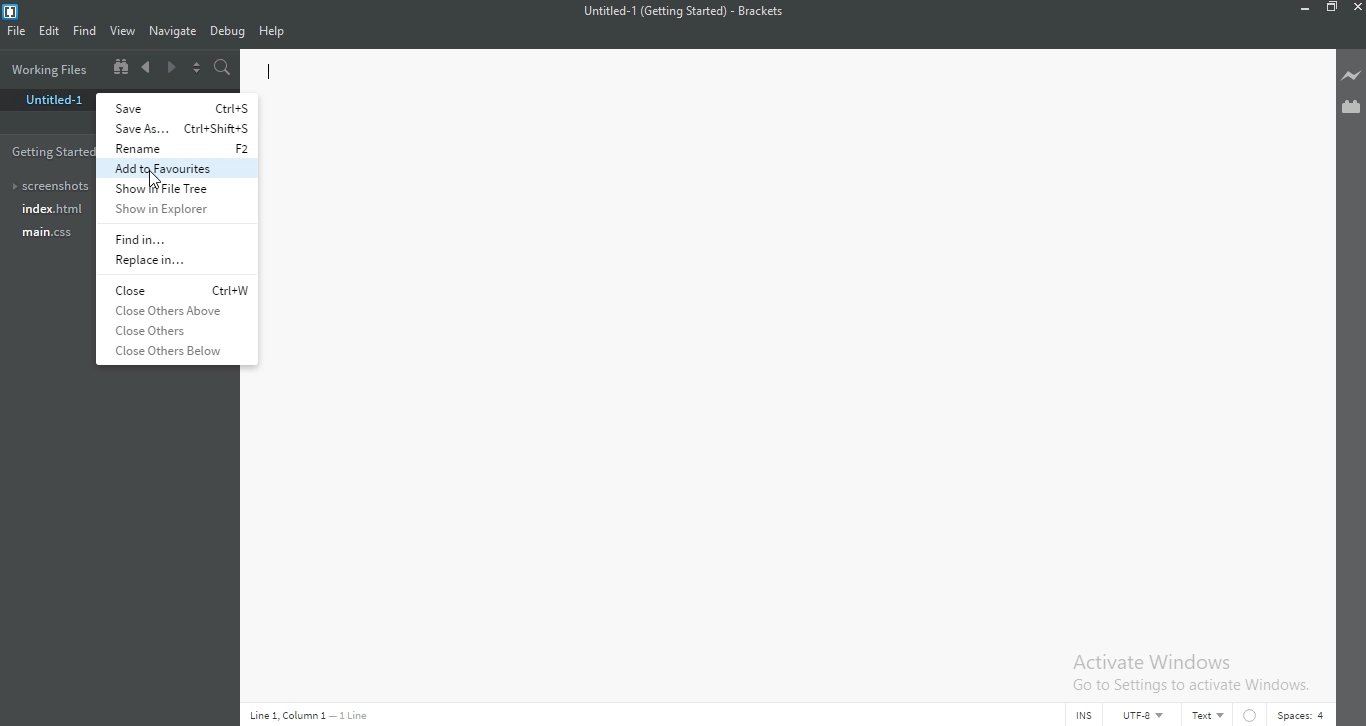 The width and height of the screenshot is (1366, 726). What do you see at coordinates (119, 69) in the screenshot?
I see `Show file tree` at bounding box center [119, 69].